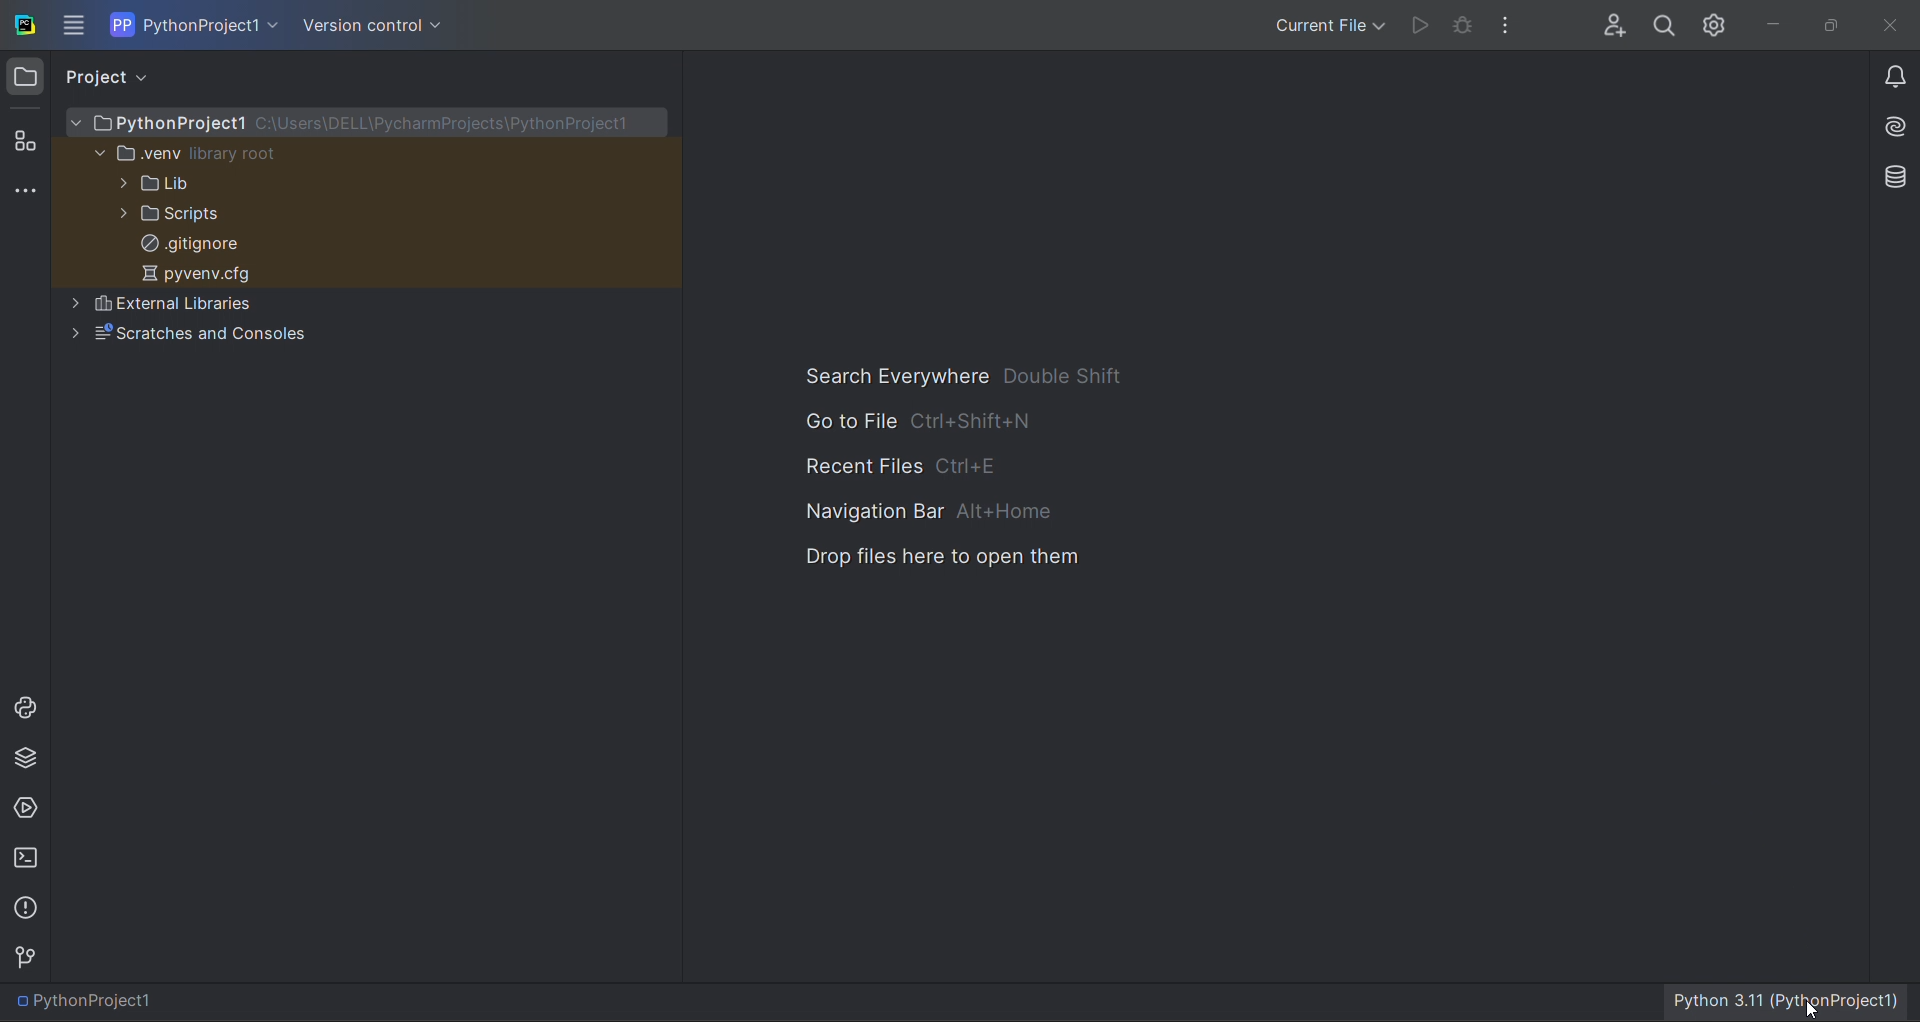 This screenshot has width=1920, height=1022. I want to click on current project, so click(196, 24).